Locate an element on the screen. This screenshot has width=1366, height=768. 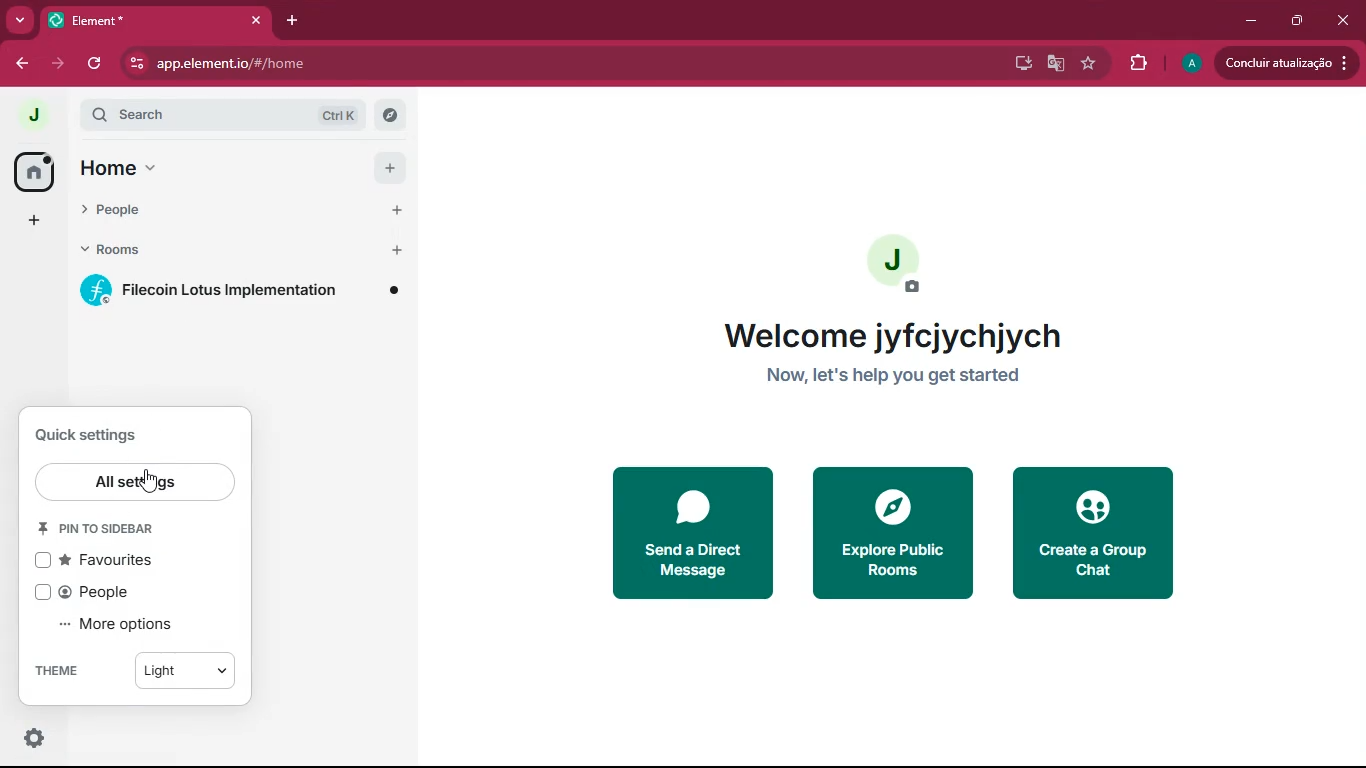
close is located at coordinates (1344, 20).